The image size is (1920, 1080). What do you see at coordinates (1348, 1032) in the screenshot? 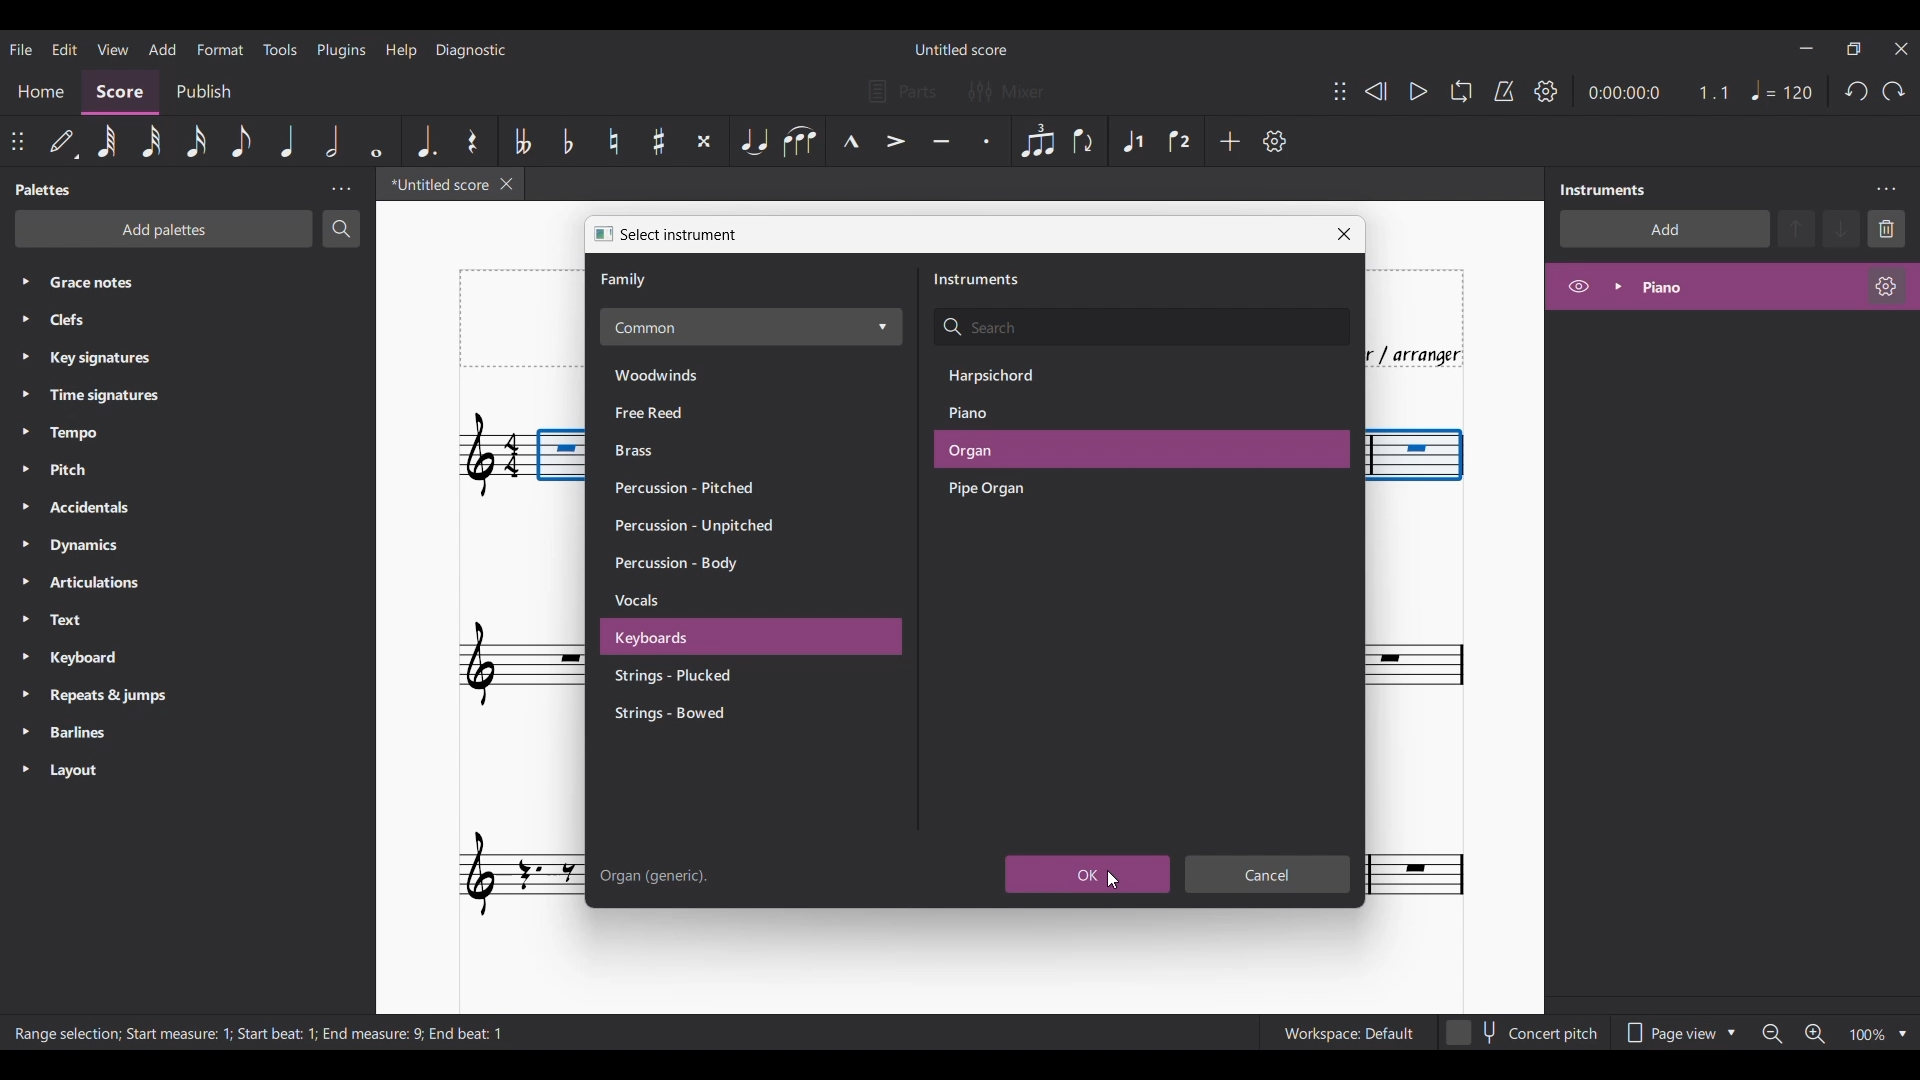
I see `Current workspace settings` at bounding box center [1348, 1032].